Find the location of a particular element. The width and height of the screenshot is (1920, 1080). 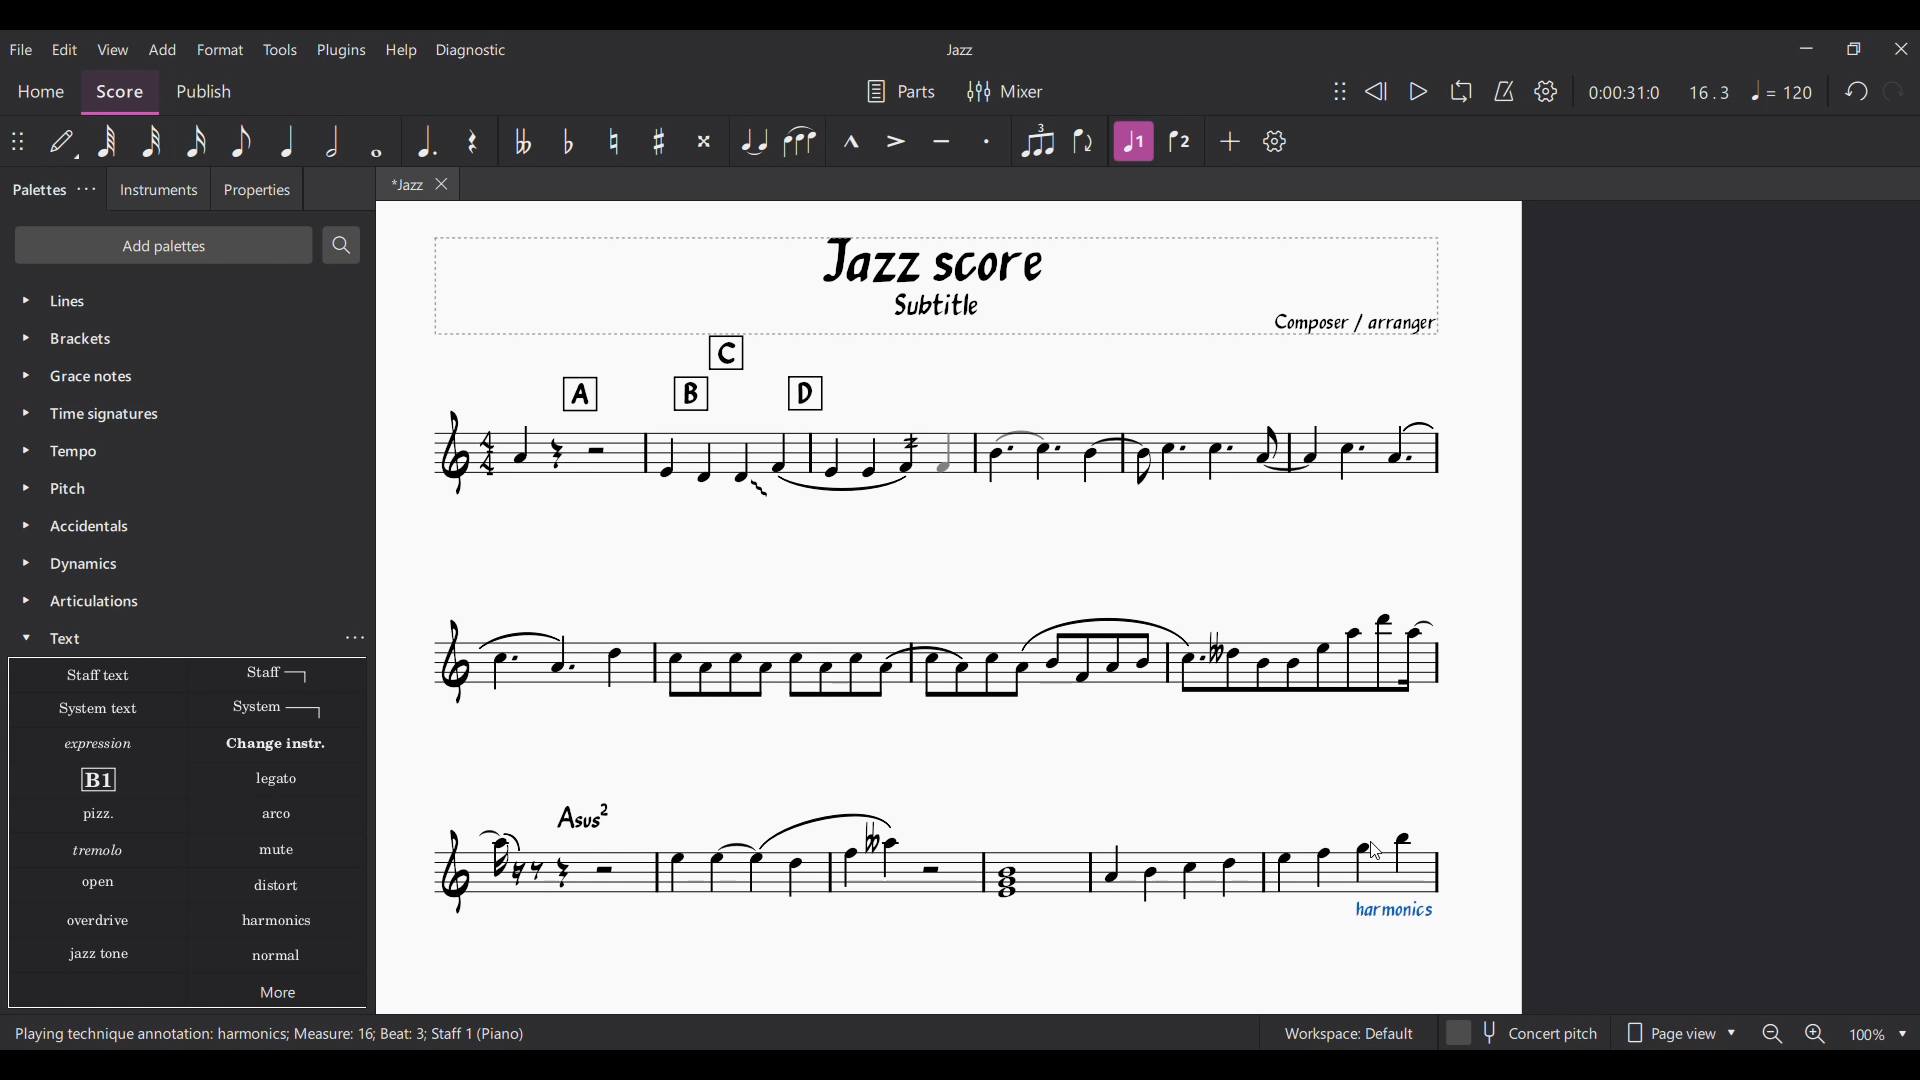

32nd note is located at coordinates (150, 141).